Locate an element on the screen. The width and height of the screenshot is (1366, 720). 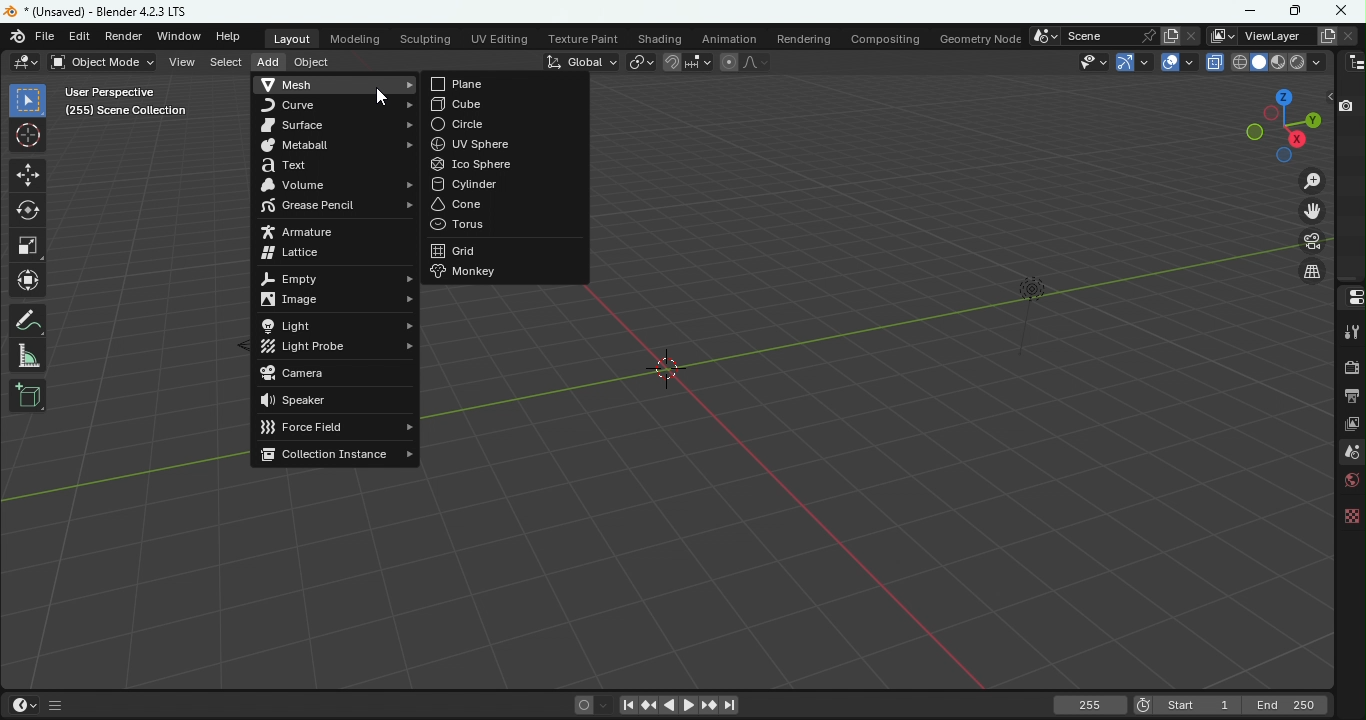
Light is located at coordinates (341, 324).